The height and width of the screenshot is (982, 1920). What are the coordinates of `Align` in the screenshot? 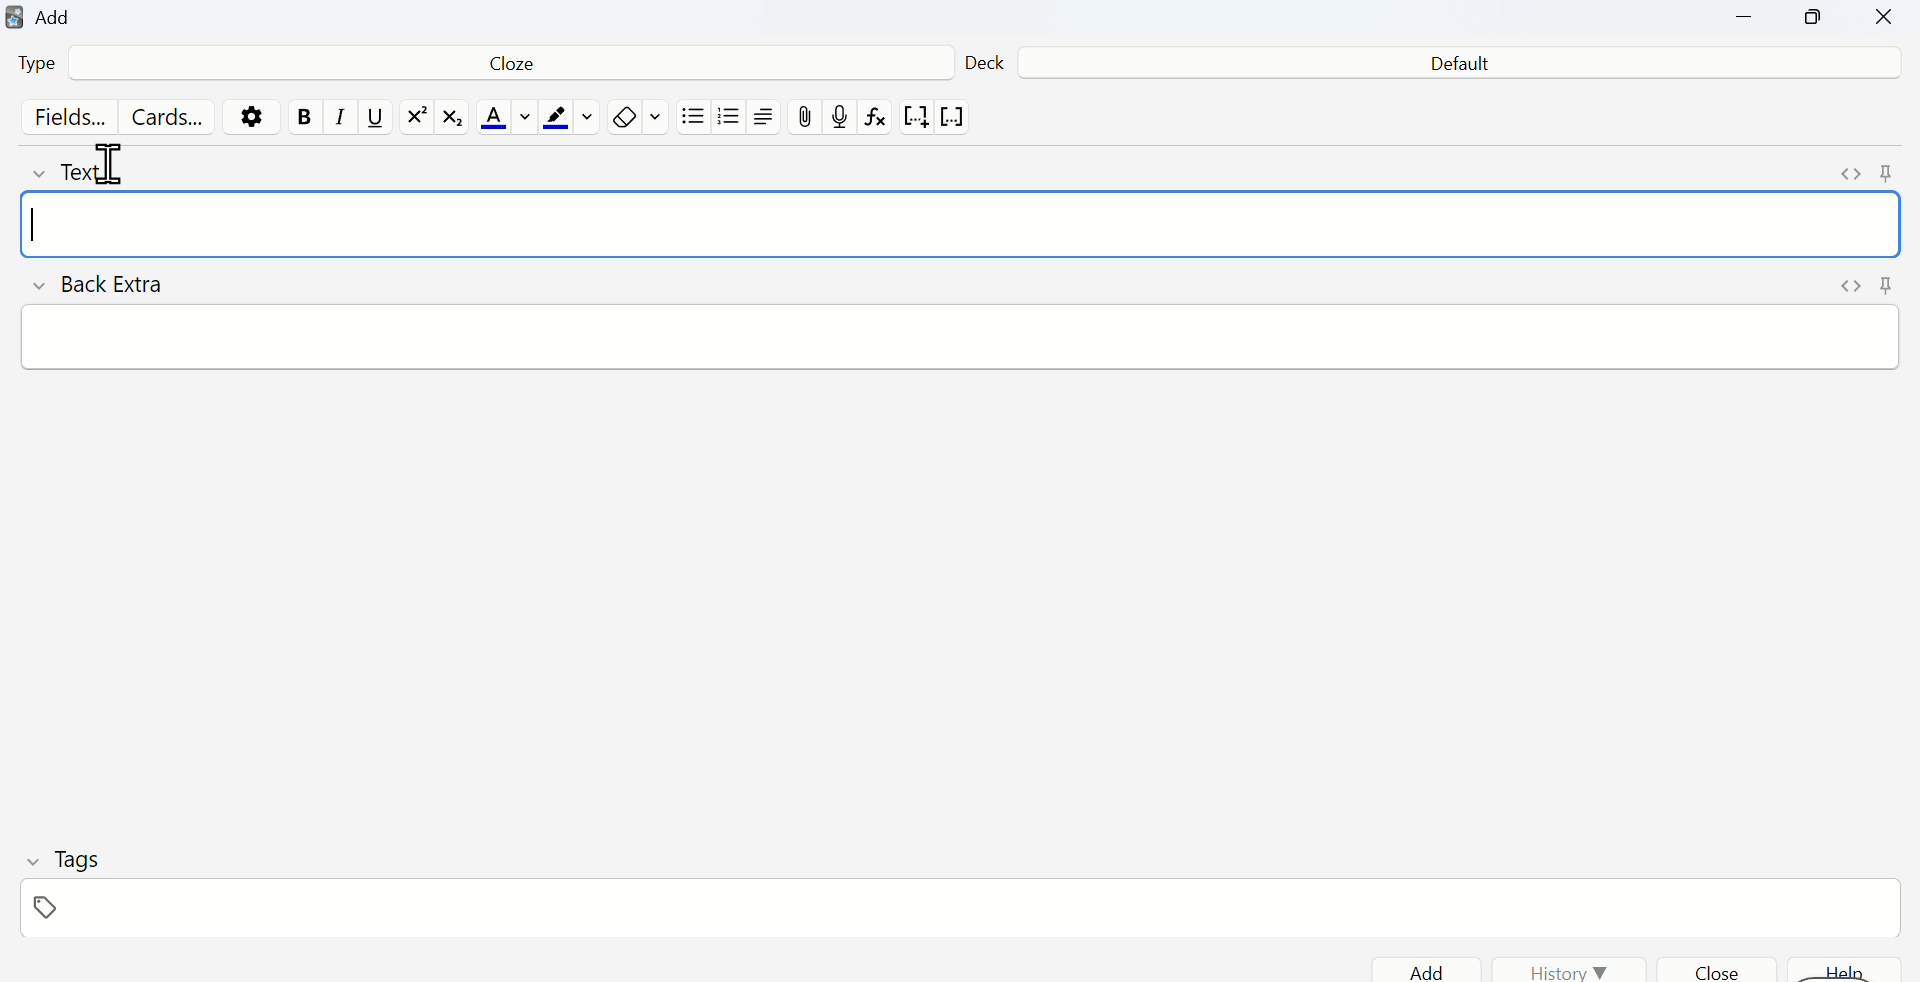 It's located at (769, 119).